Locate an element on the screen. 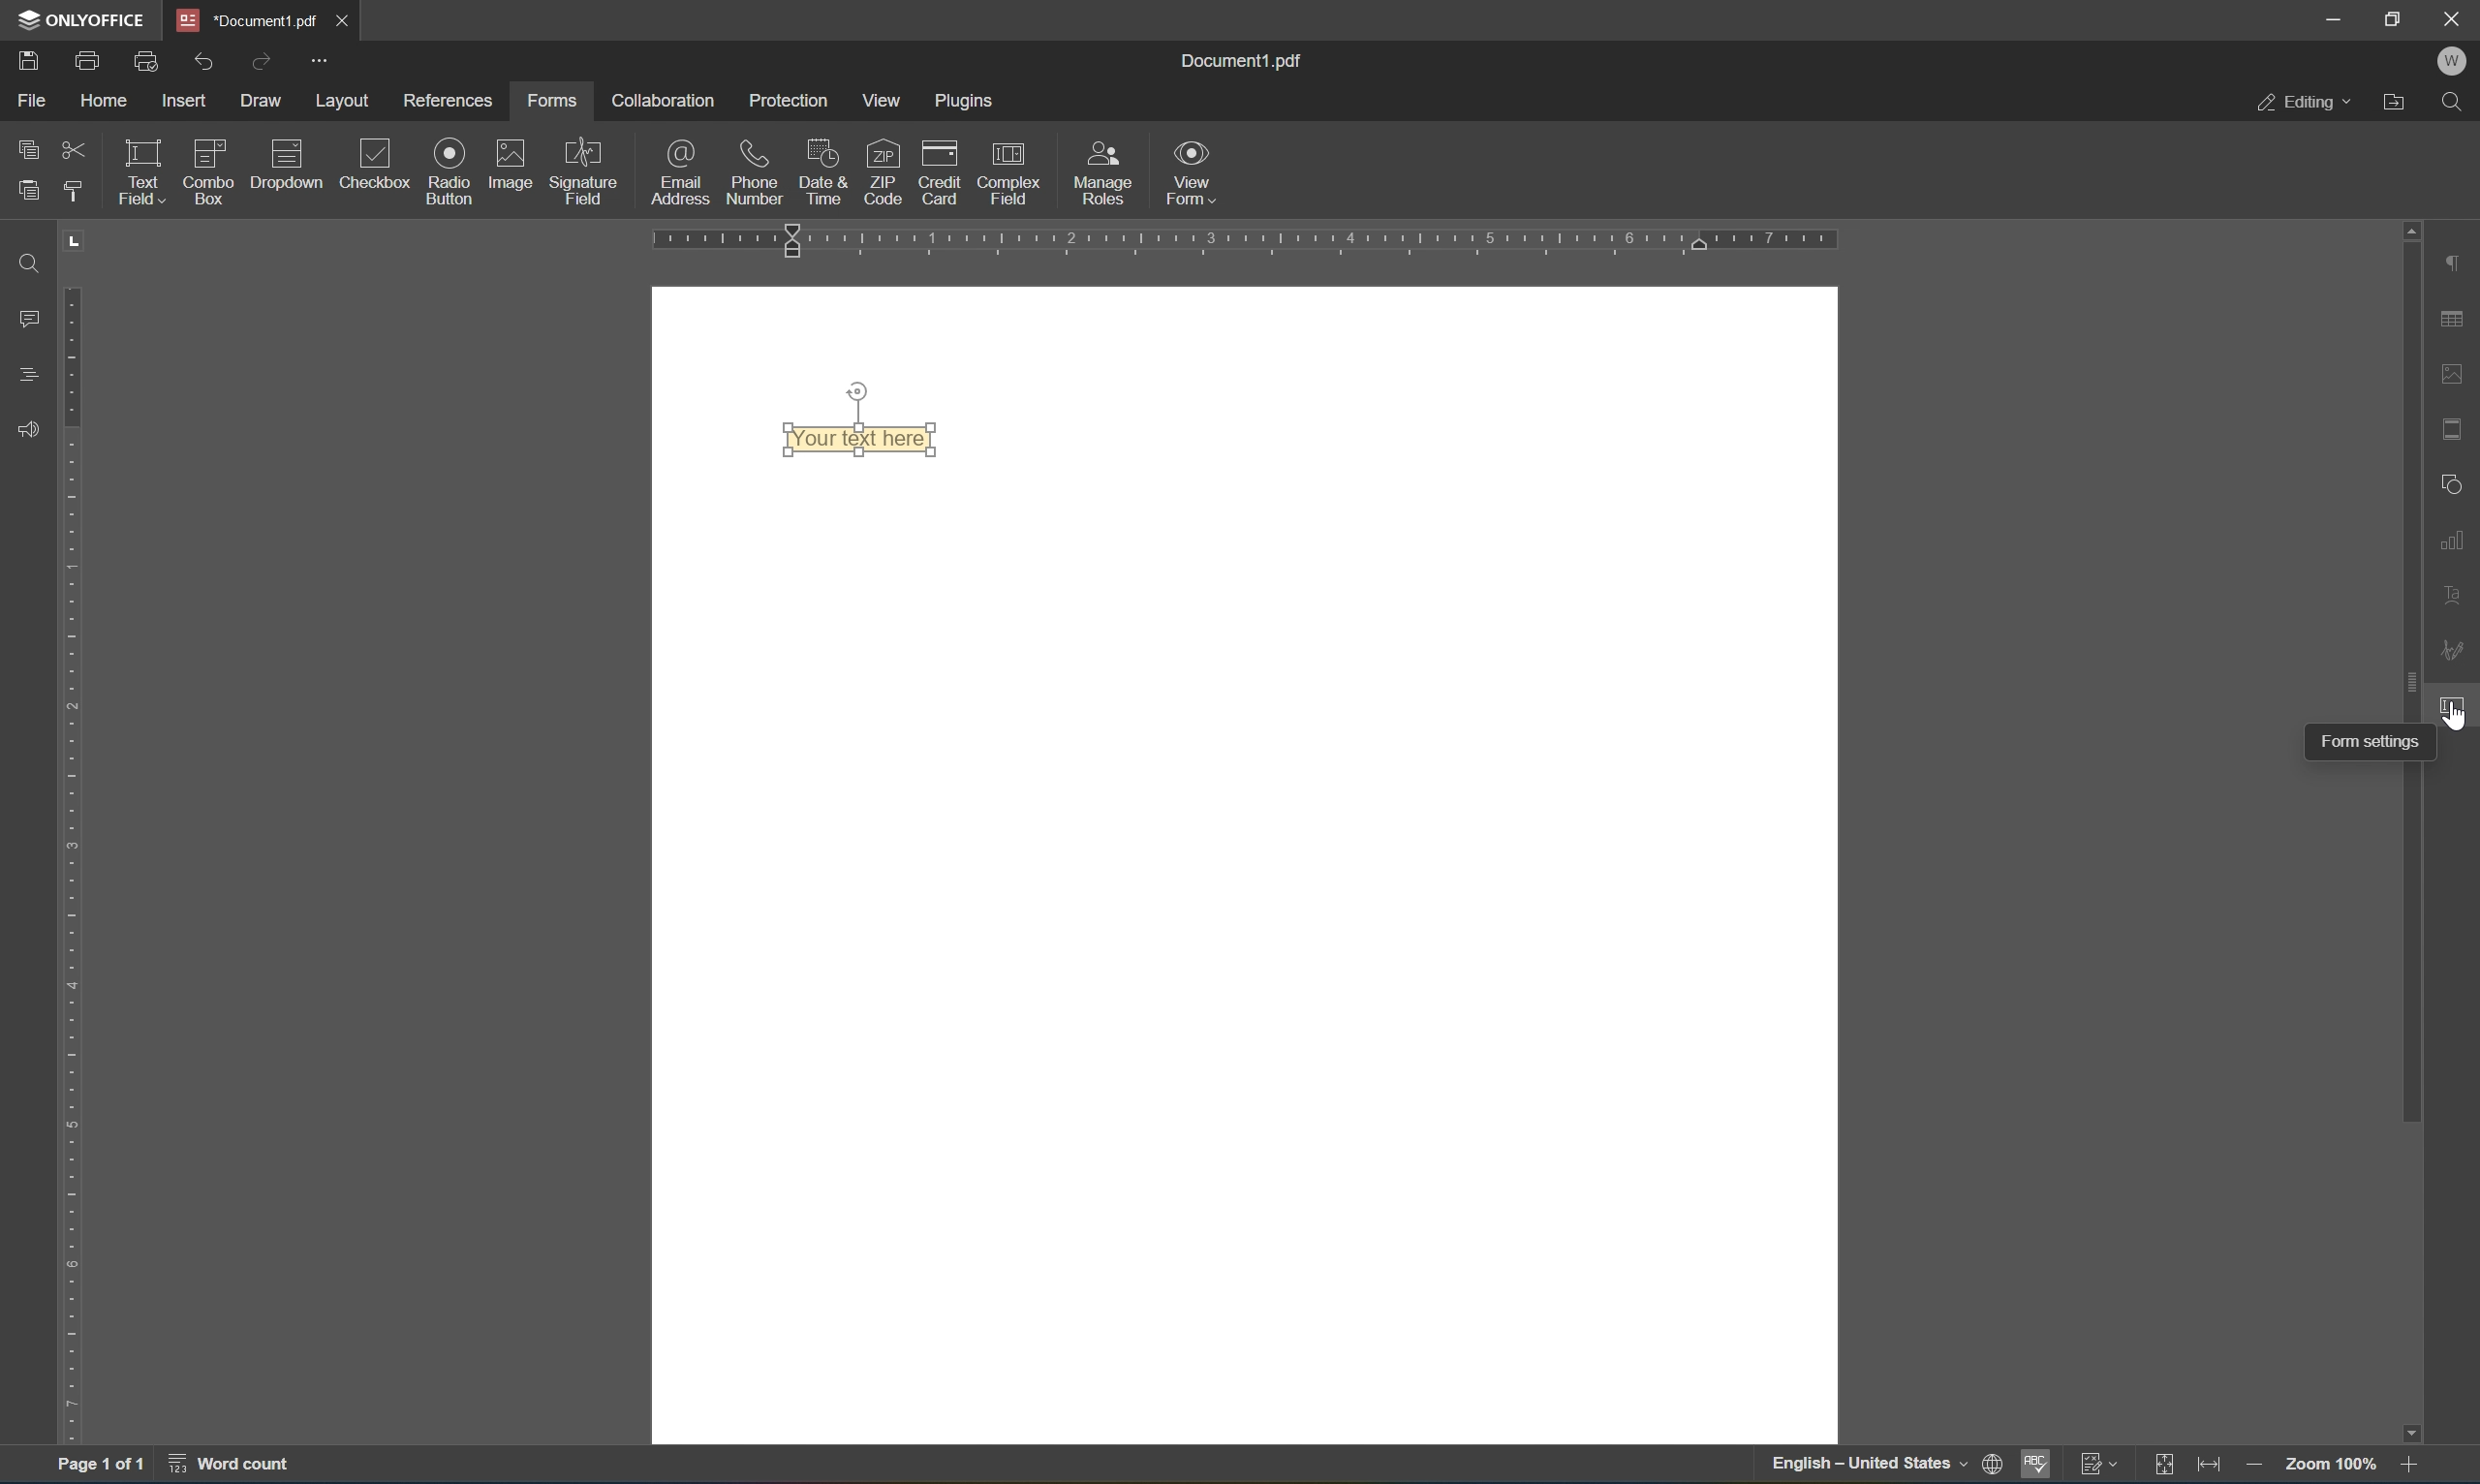  quick print is located at coordinates (147, 61).